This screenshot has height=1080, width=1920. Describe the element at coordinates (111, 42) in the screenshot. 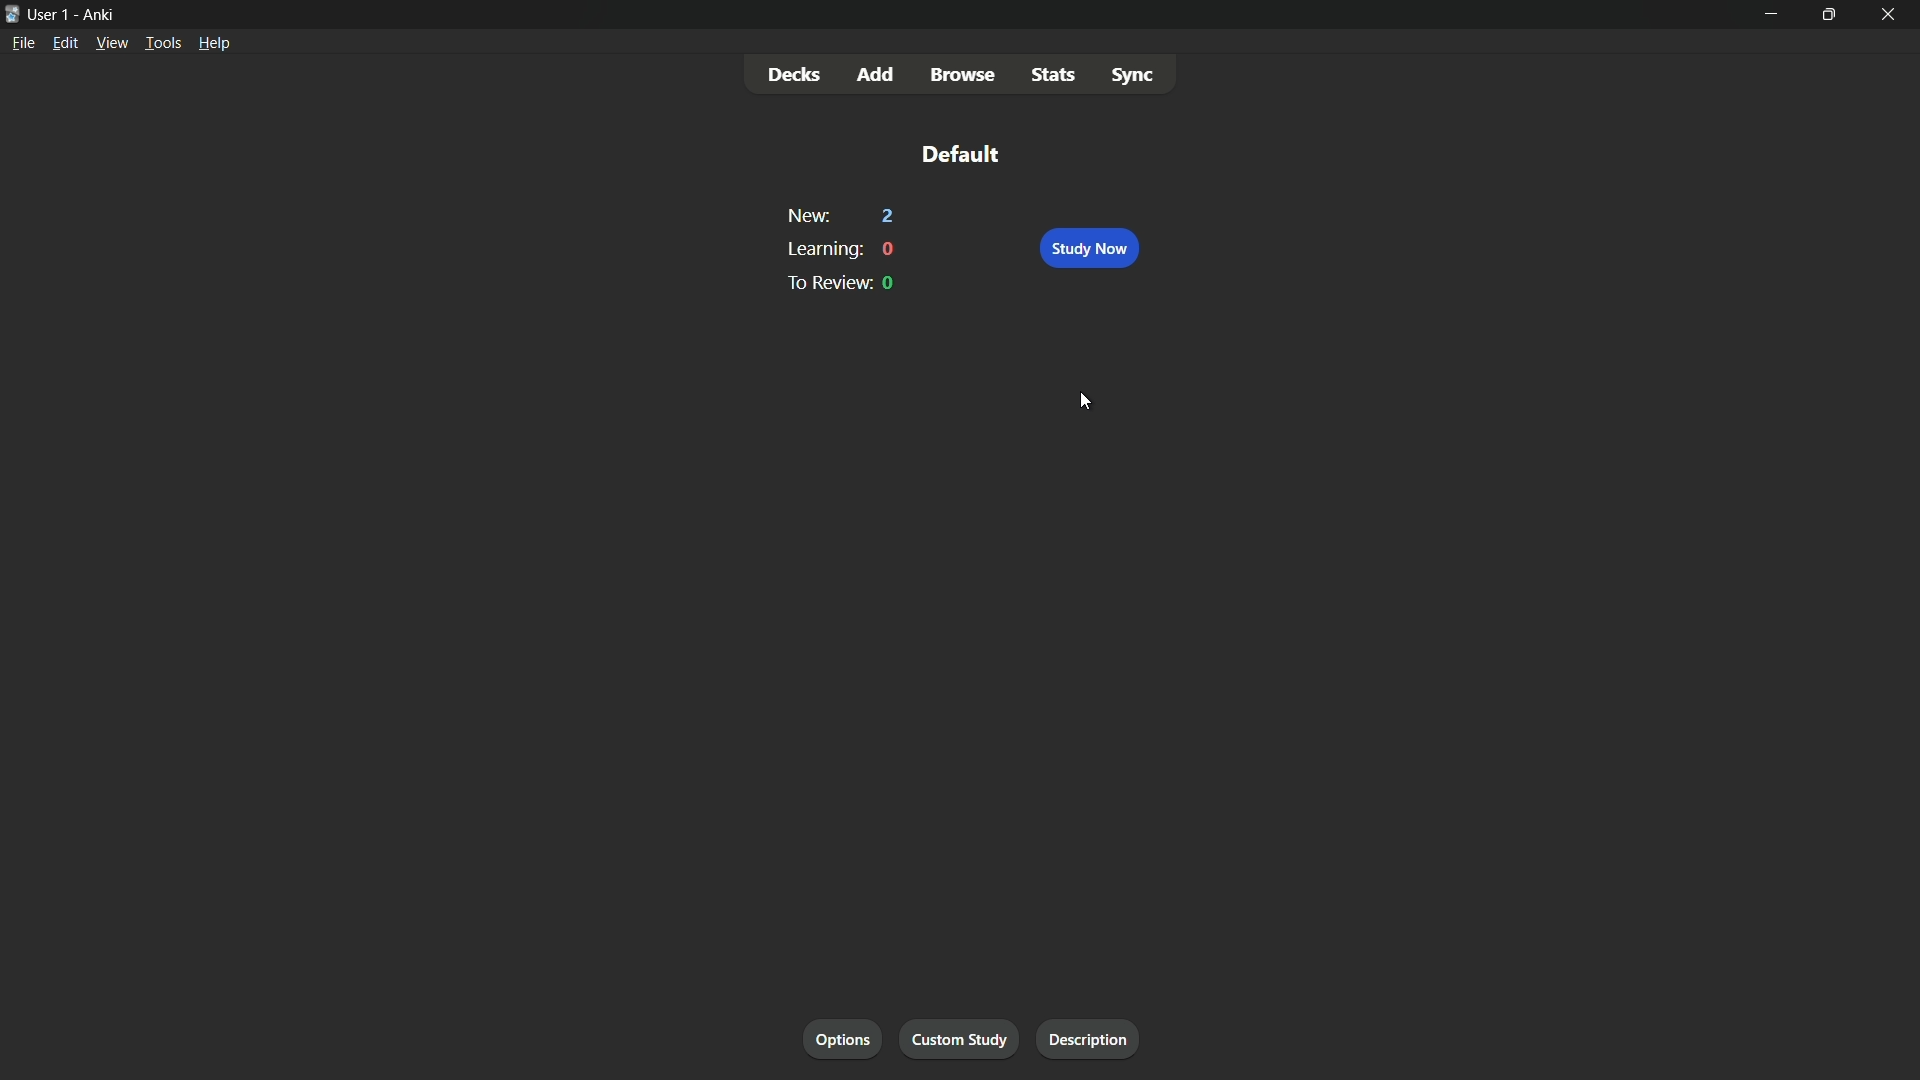

I see `view menu` at that location.